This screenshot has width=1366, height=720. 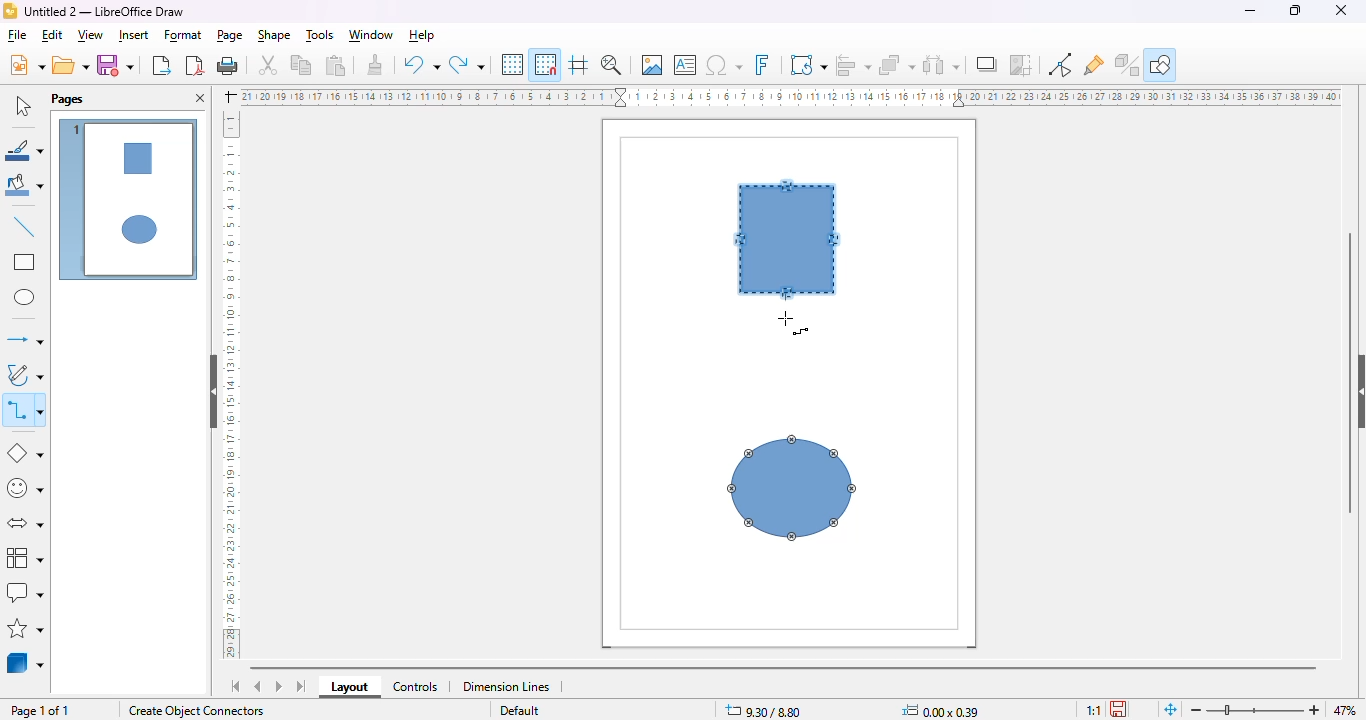 What do you see at coordinates (273, 35) in the screenshot?
I see `shape` at bounding box center [273, 35].